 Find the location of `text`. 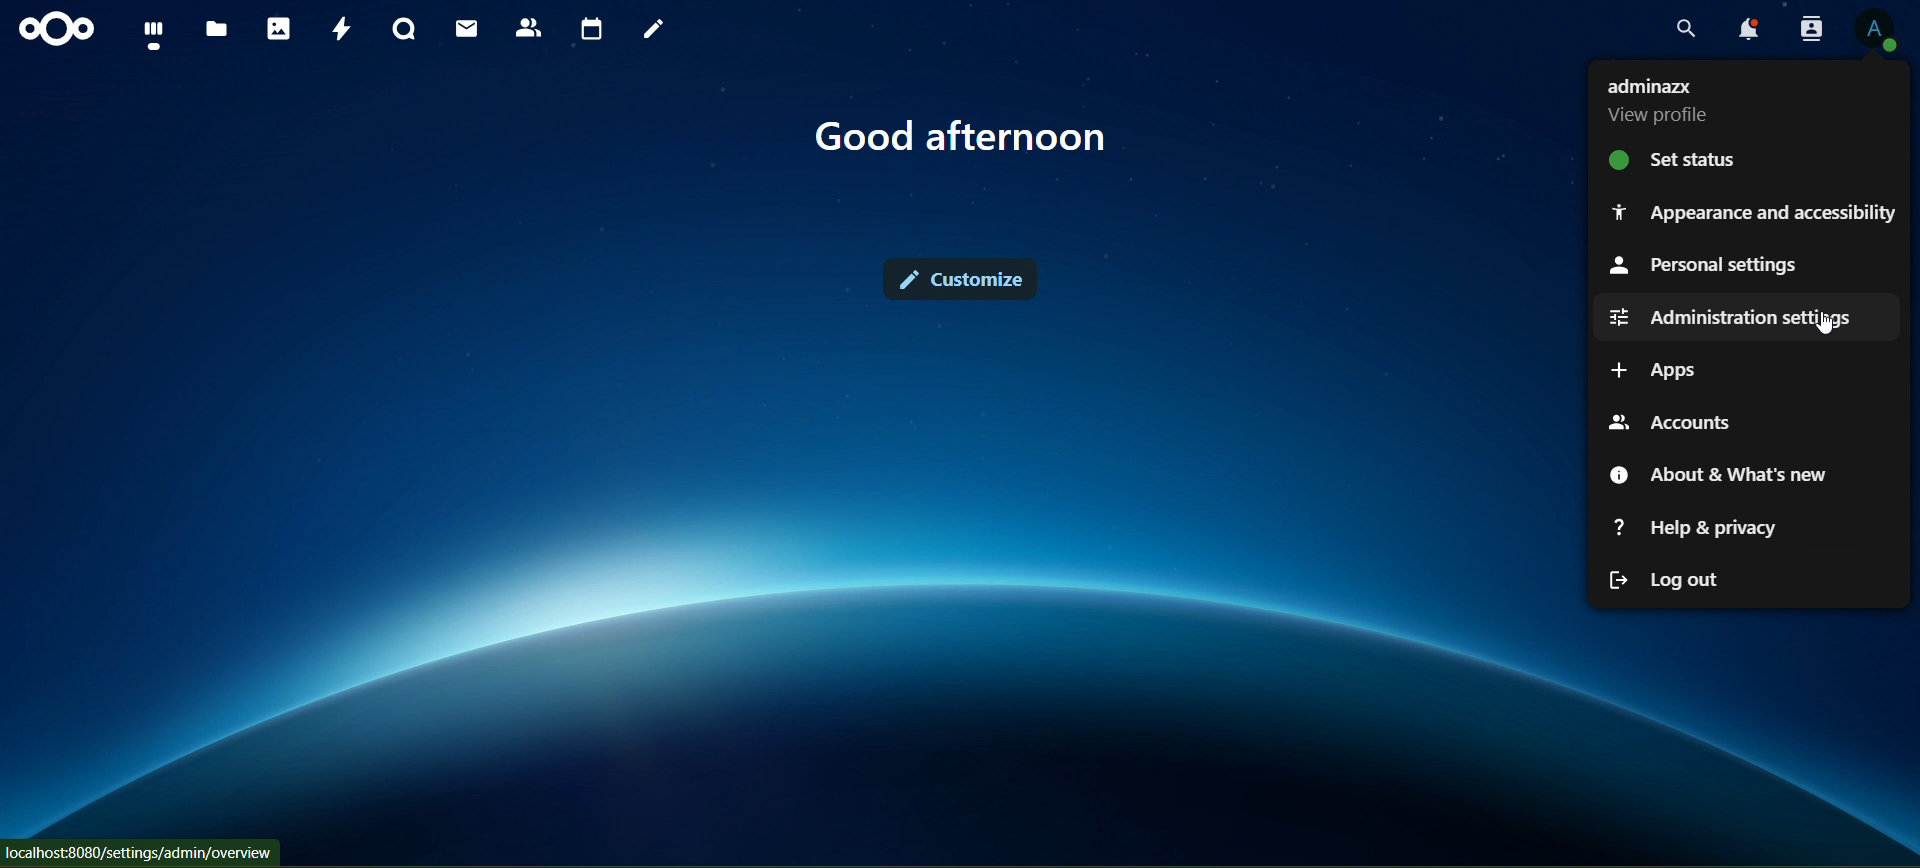

text is located at coordinates (1663, 103).